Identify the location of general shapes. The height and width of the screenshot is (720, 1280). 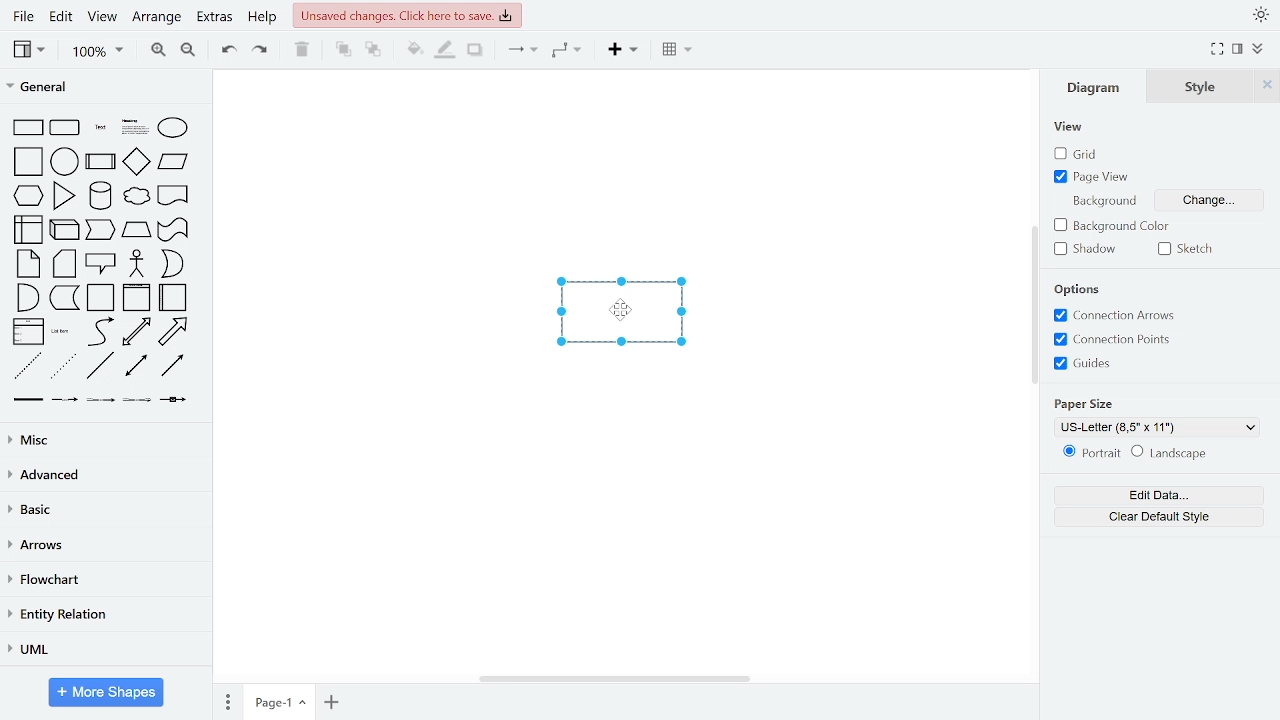
(170, 162).